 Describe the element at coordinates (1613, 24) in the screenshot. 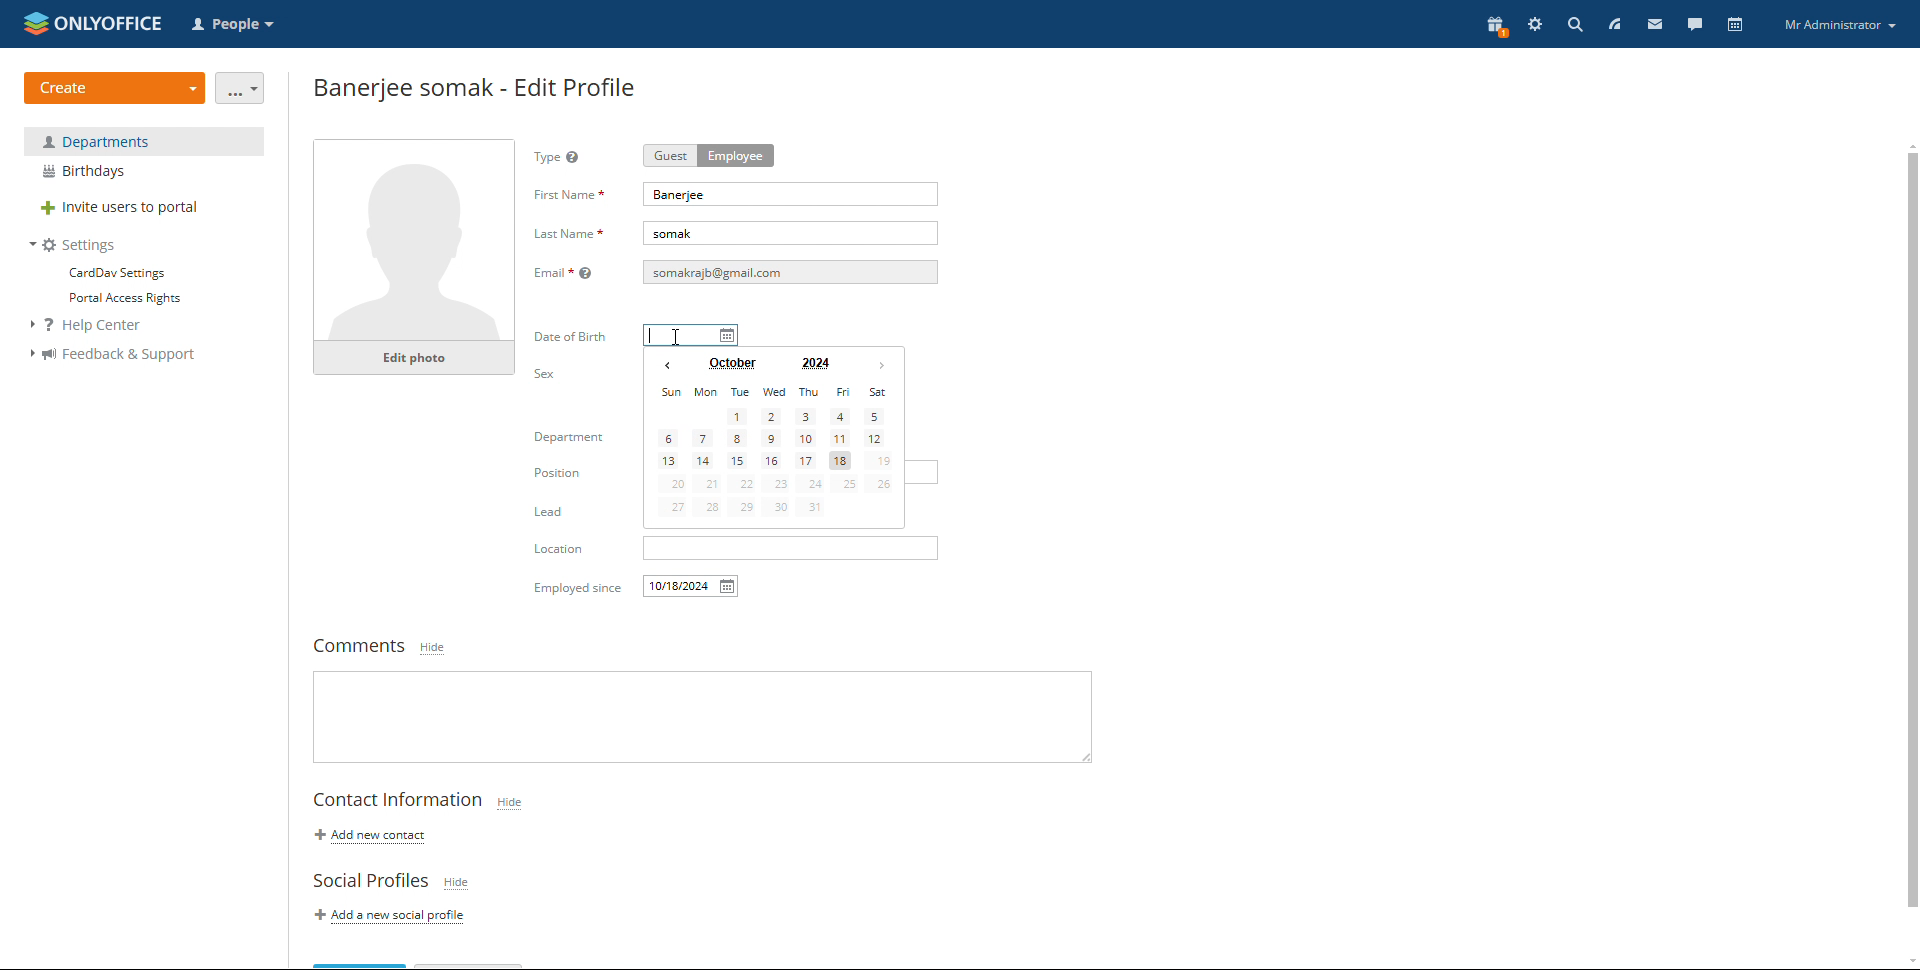

I see `feed` at that location.